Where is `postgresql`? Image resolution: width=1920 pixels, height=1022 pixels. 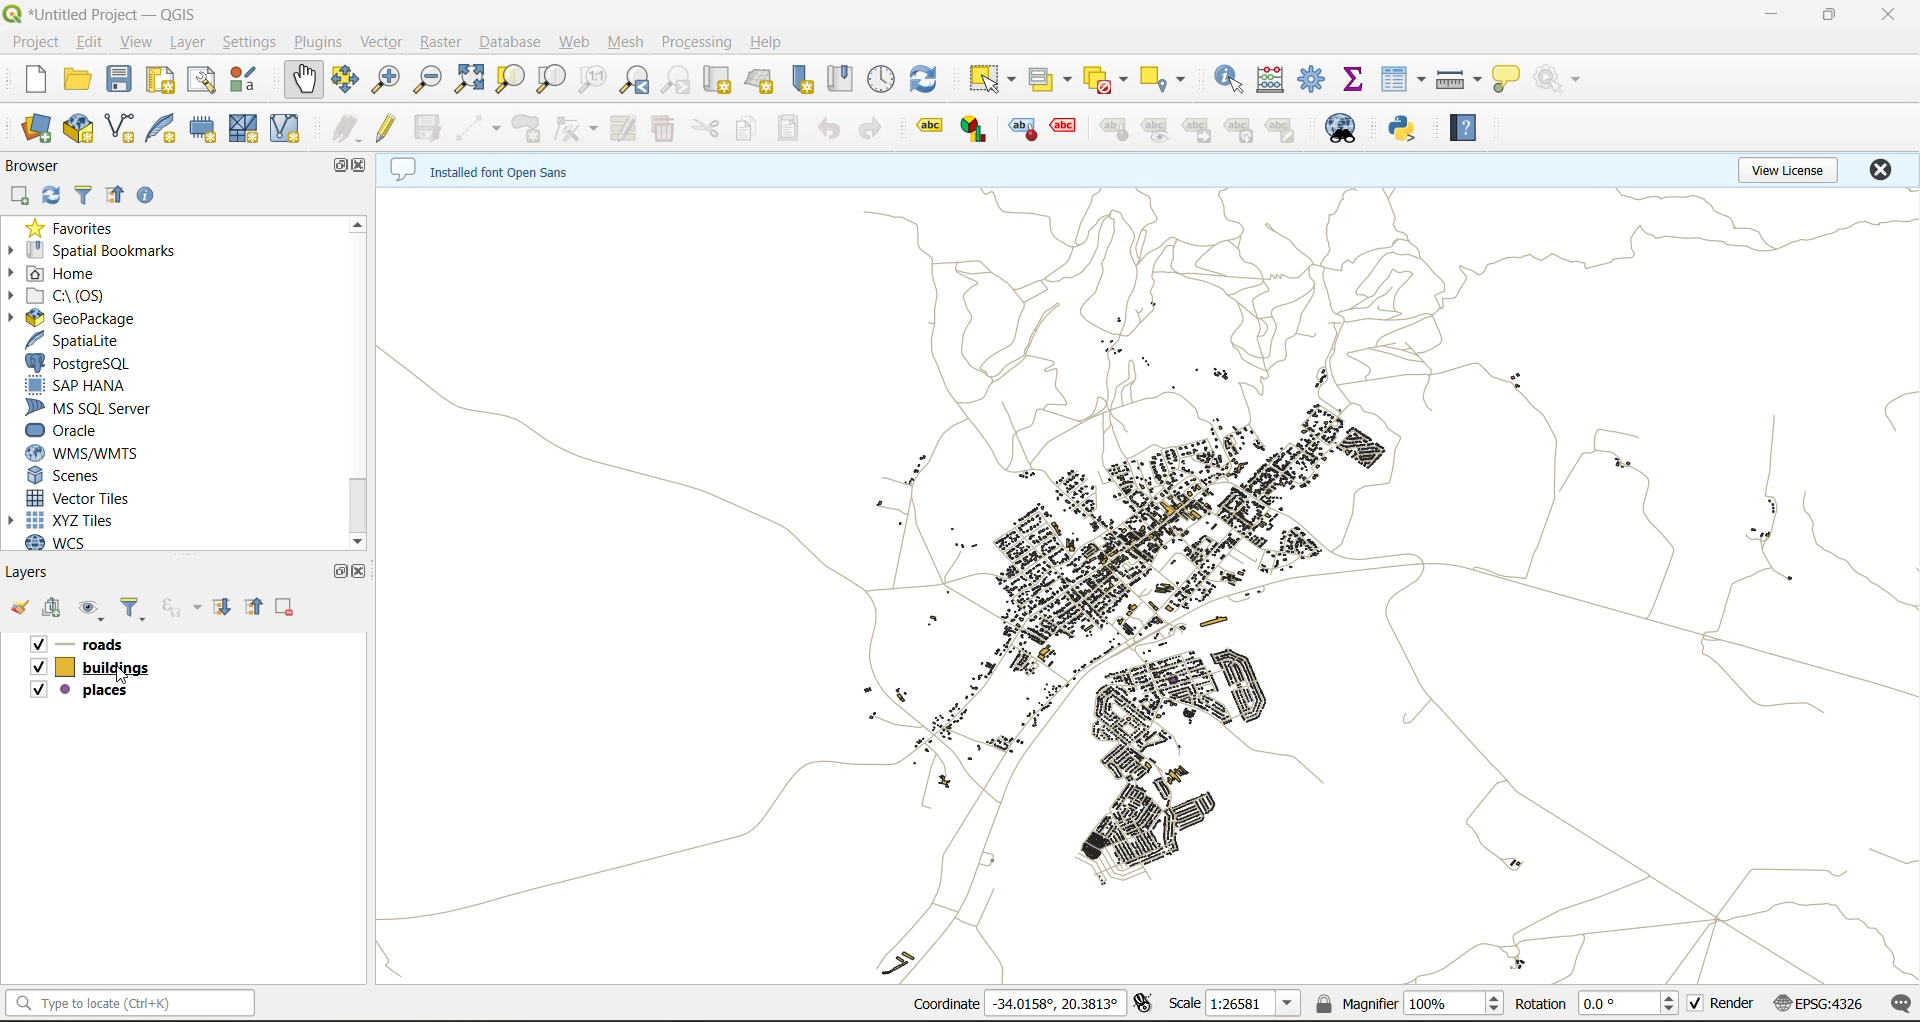 postgresql is located at coordinates (77, 366).